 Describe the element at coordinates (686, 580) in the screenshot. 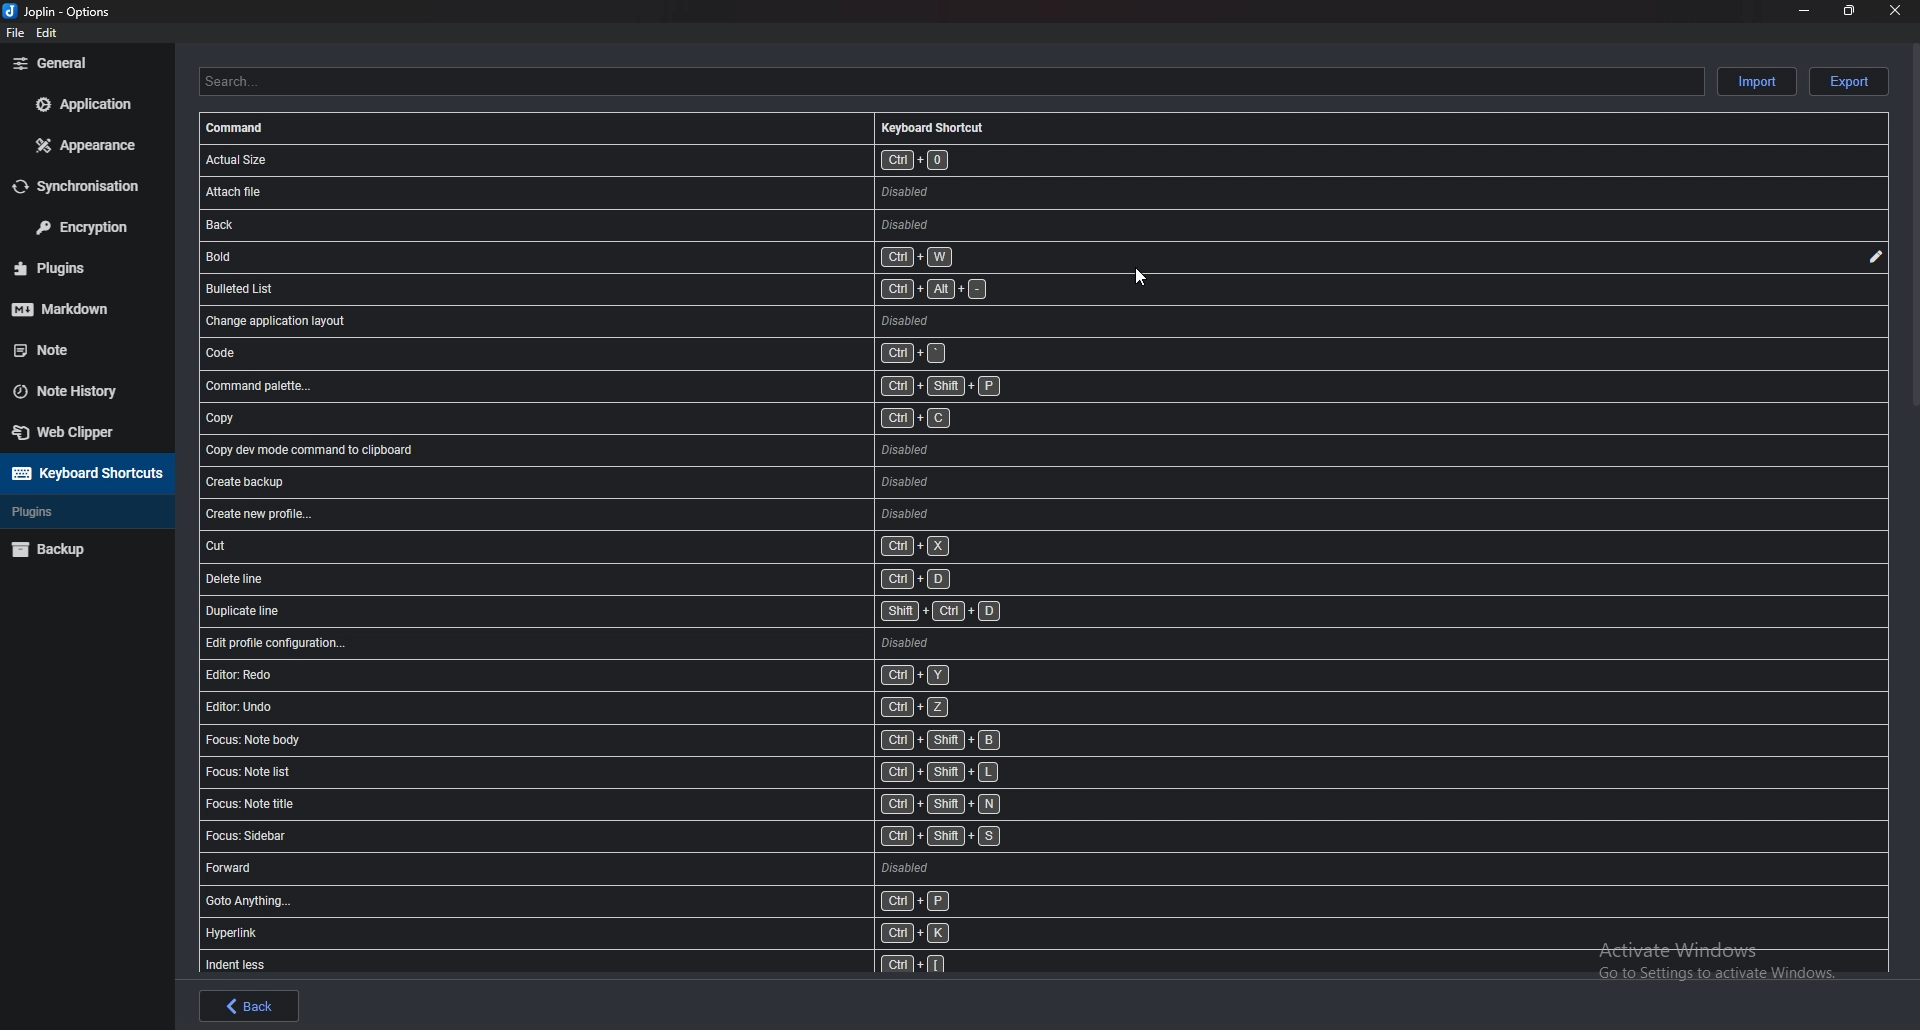

I see `shortcut` at that location.